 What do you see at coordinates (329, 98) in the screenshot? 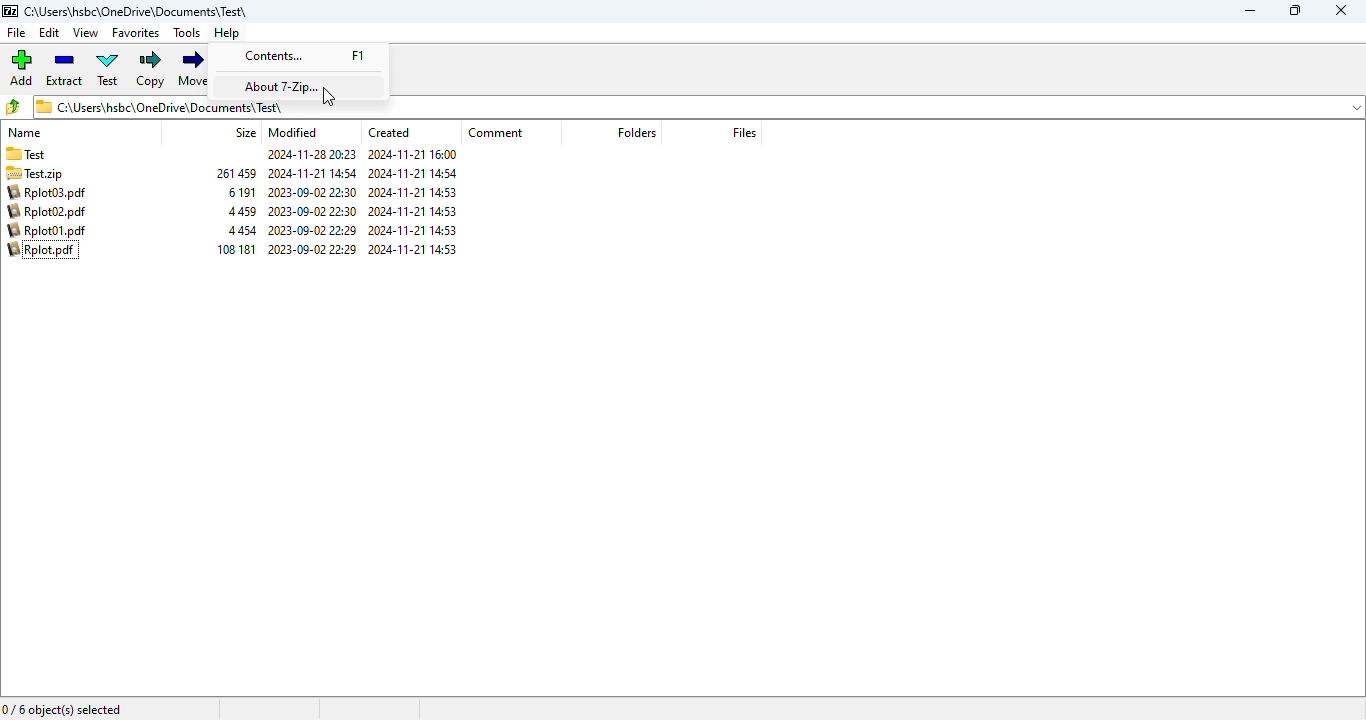
I see `cursor` at bounding box center [329, 98].